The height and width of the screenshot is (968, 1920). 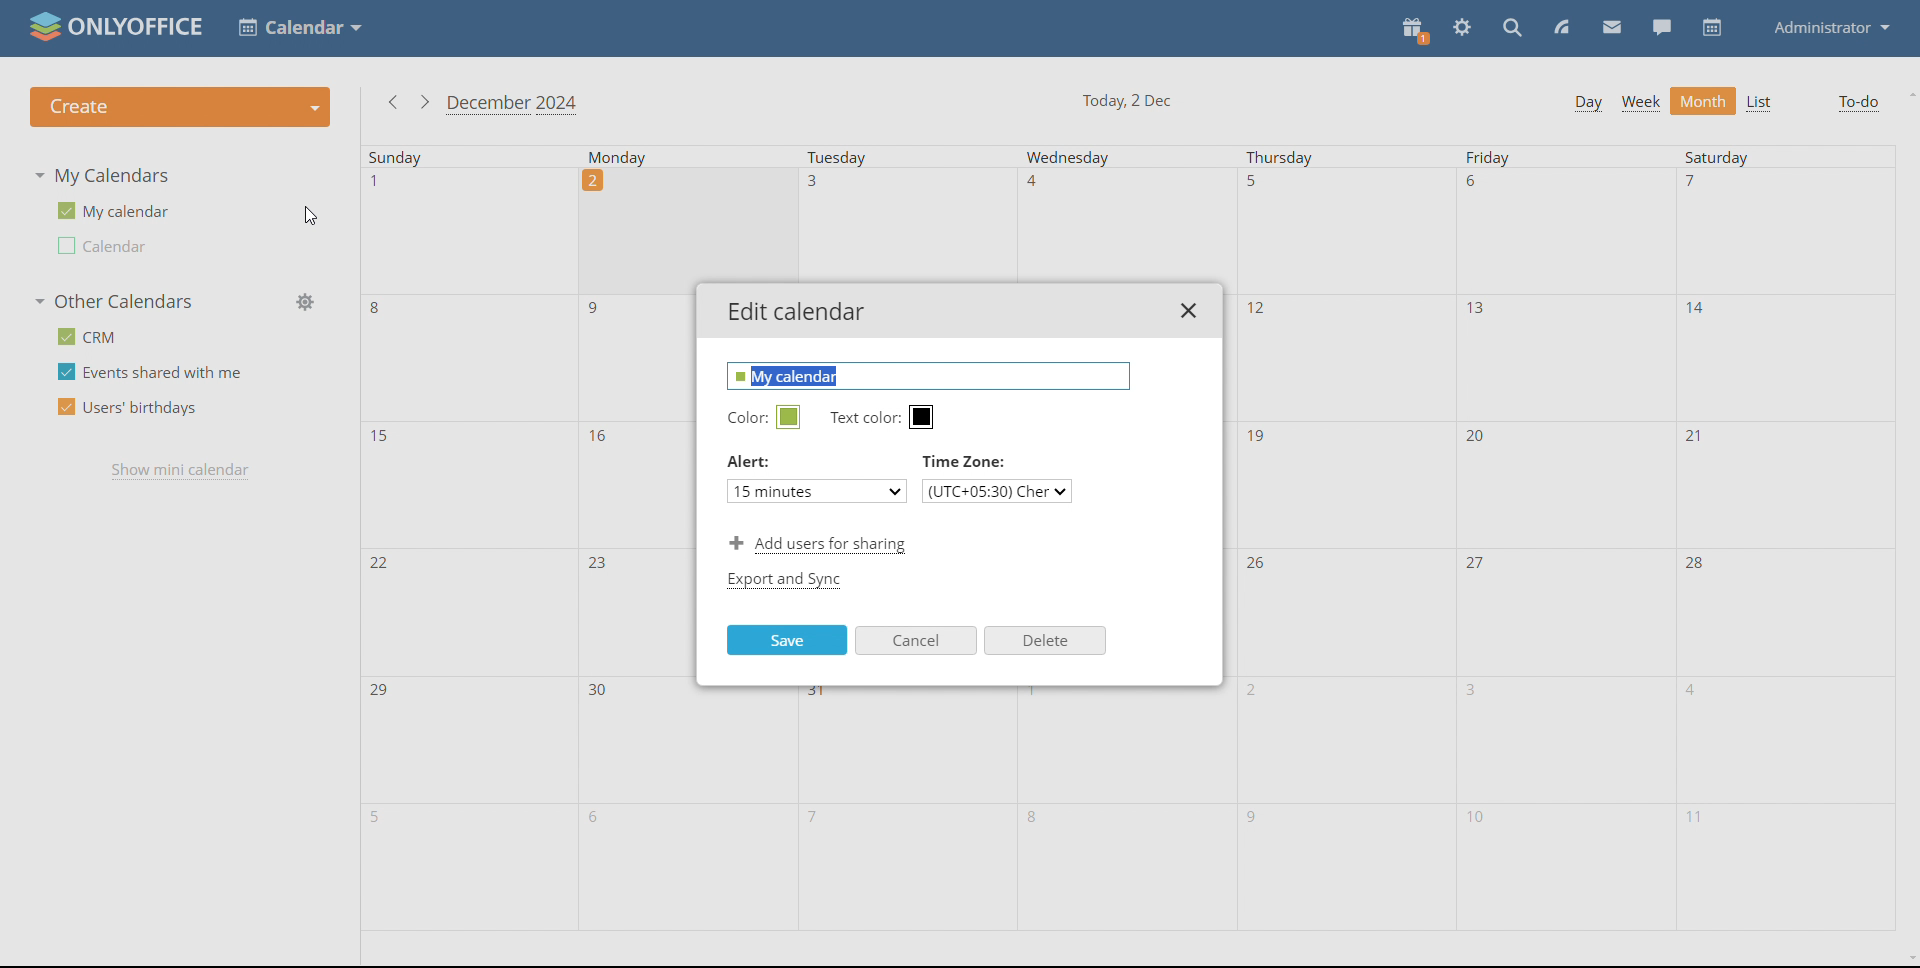 I want to click on create, so click(x=180, y=107).